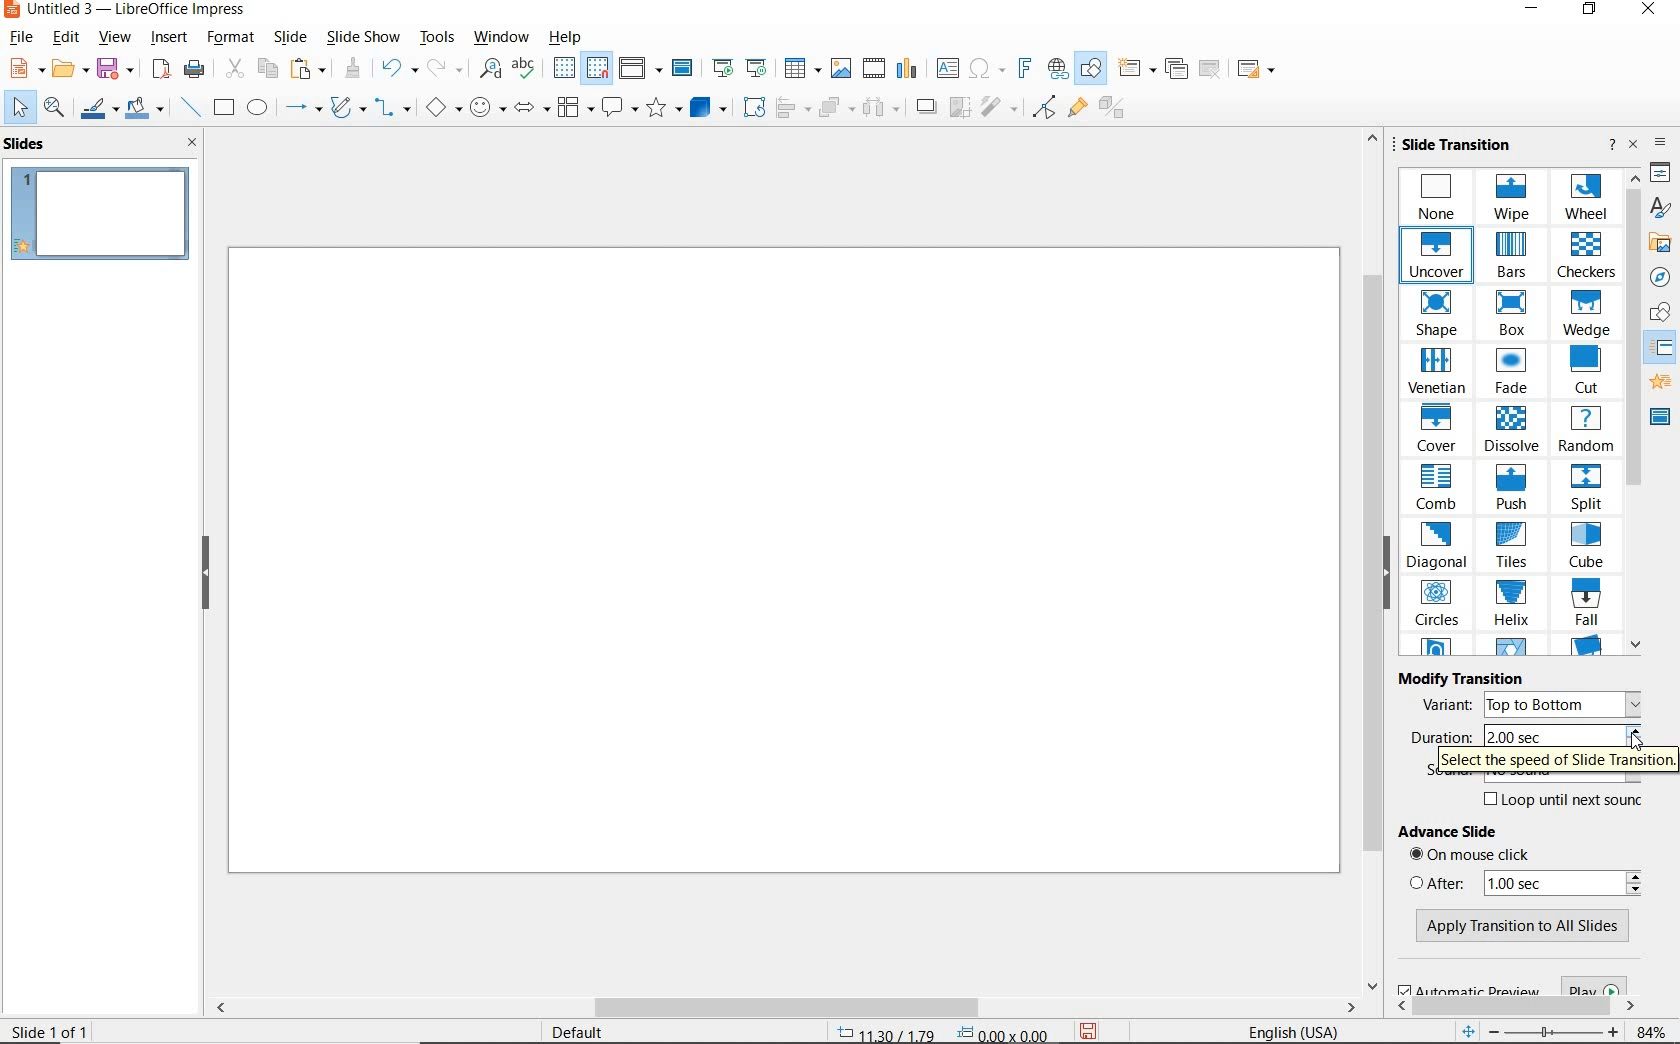 The width and height of the screenshot is (1680, 1044). What do you see at coordinates (1080, 110) in the screenshot?
I see `SHOW GLUE POINT FUNCTIONS` at bounding box center [1080, 110].